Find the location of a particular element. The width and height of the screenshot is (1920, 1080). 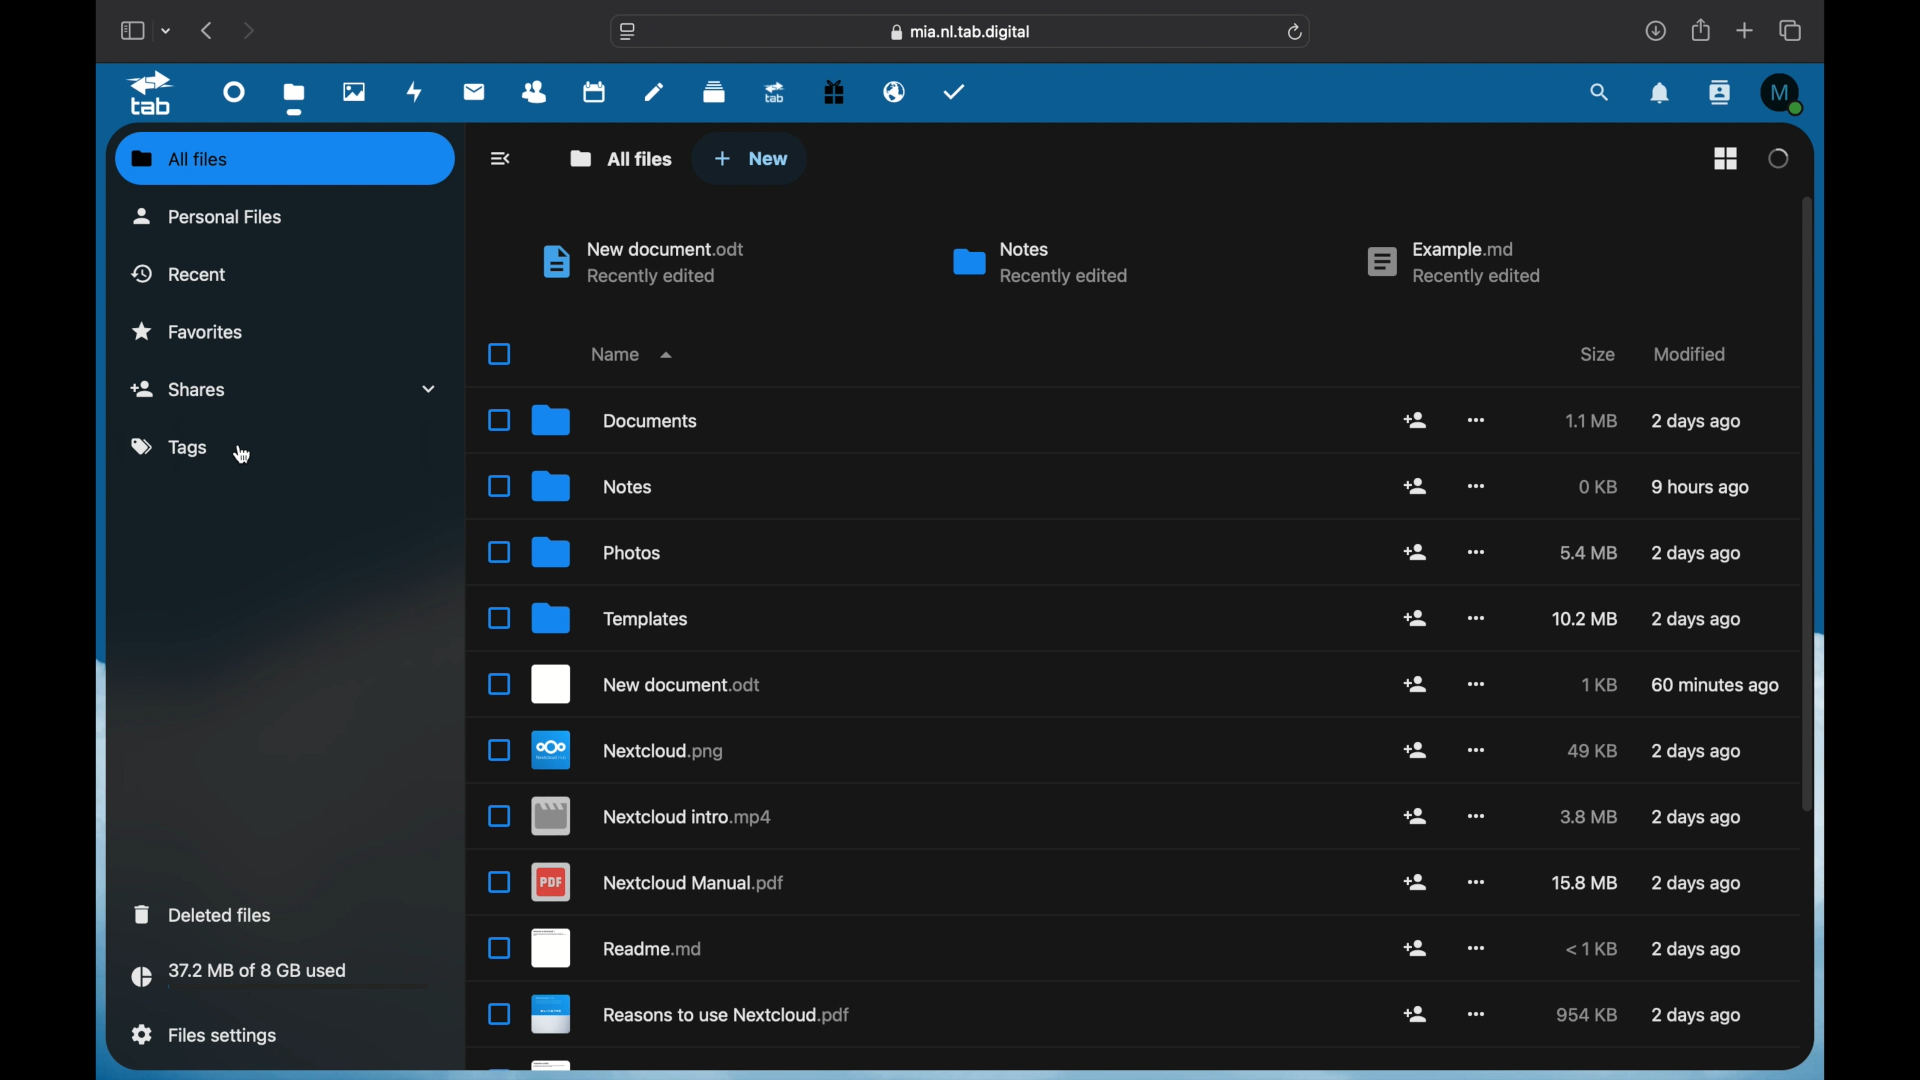

share is located at coordinates (1416, 617).